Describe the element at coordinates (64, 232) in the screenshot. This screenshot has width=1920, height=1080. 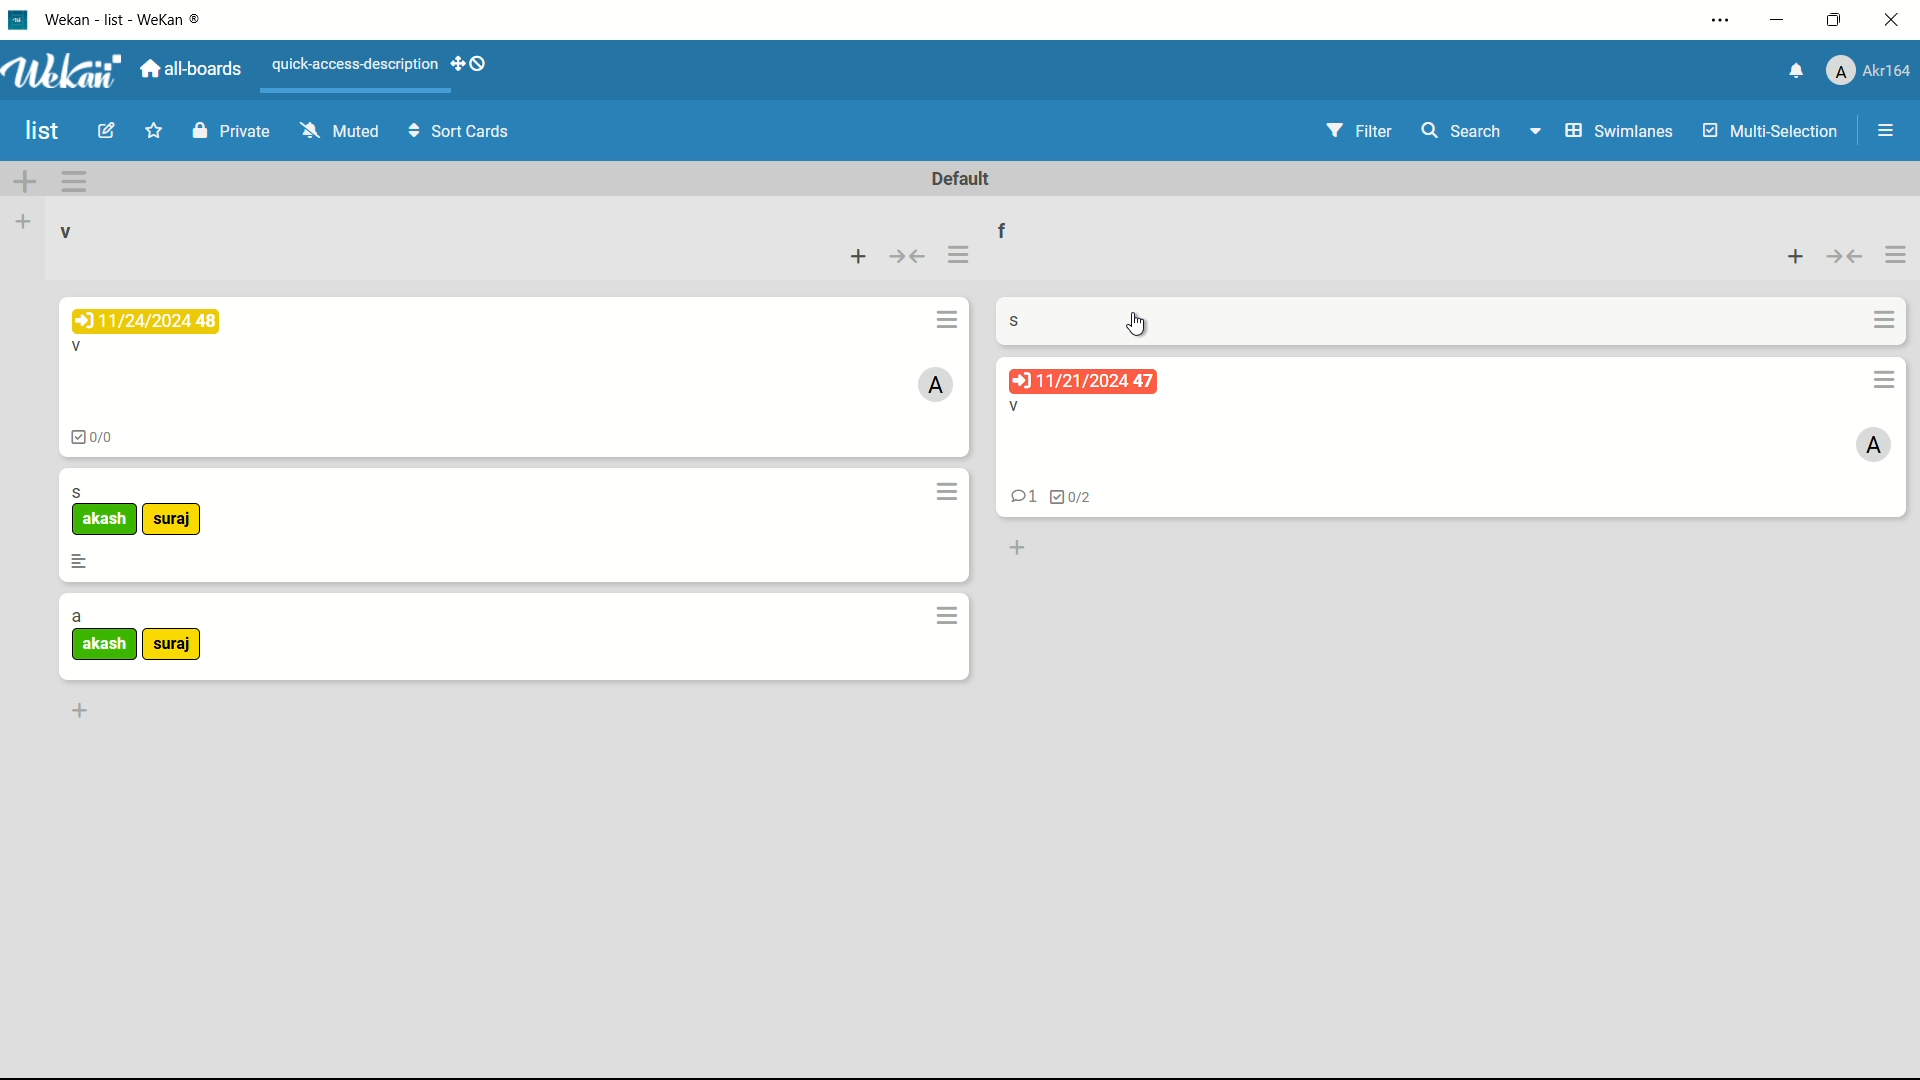
I see `list name` at that location.